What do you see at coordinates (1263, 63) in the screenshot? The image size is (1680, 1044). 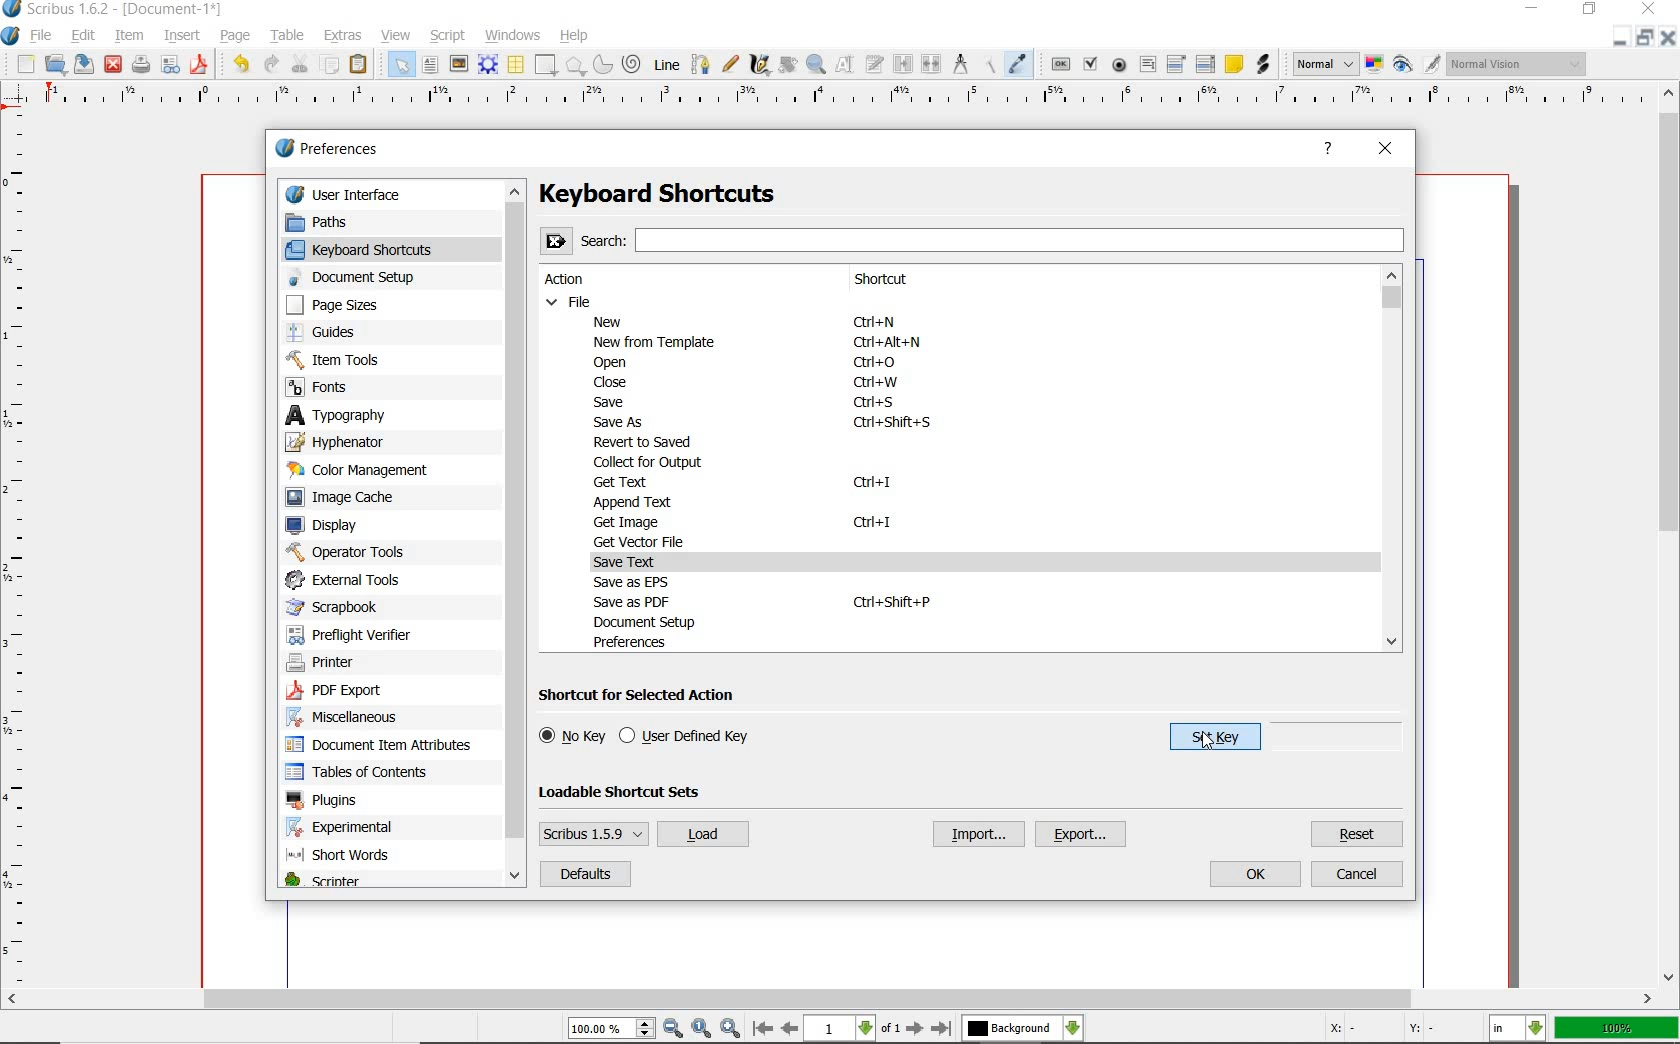 I see `link annotation` at bounding box center [1263, 63].